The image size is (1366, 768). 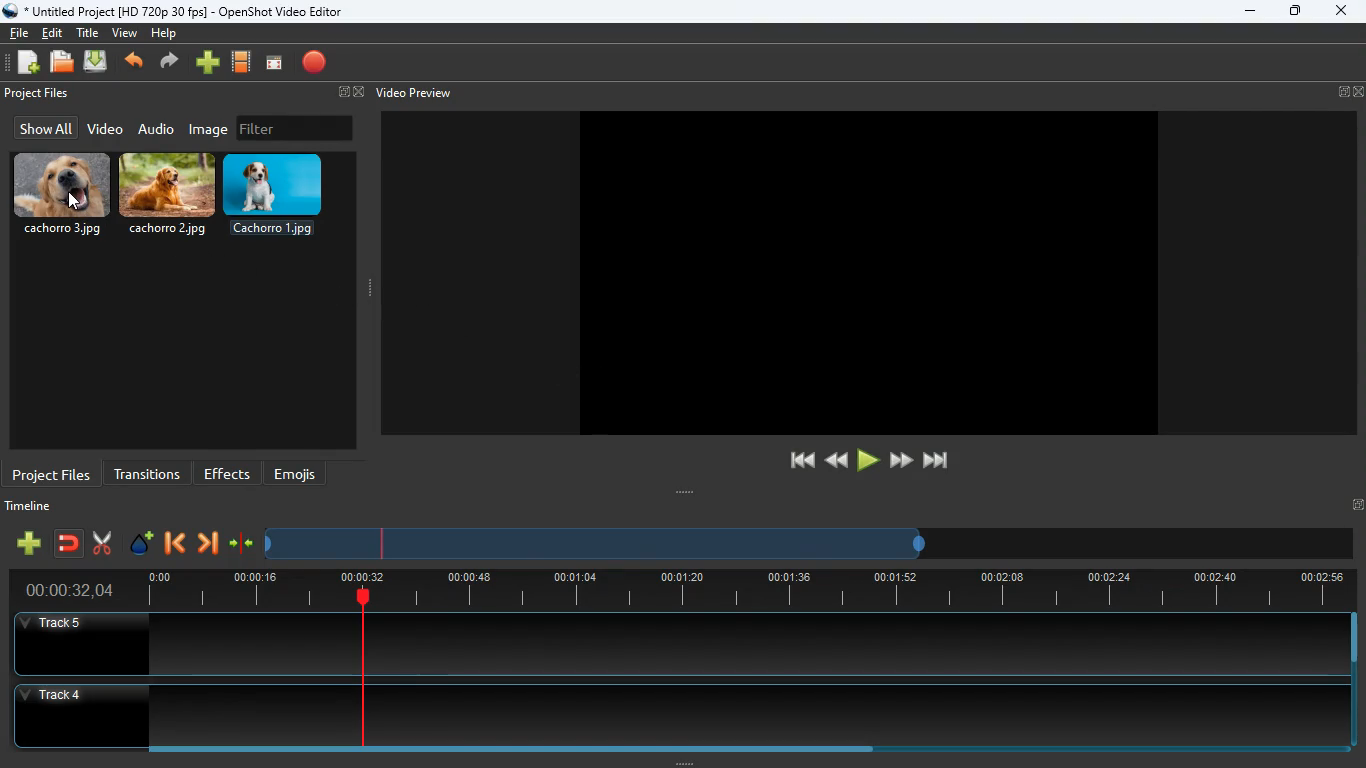 What do you see at coordinates (142, 545) in the screenshot?
I see `effect` at bounding box center [142, 545].